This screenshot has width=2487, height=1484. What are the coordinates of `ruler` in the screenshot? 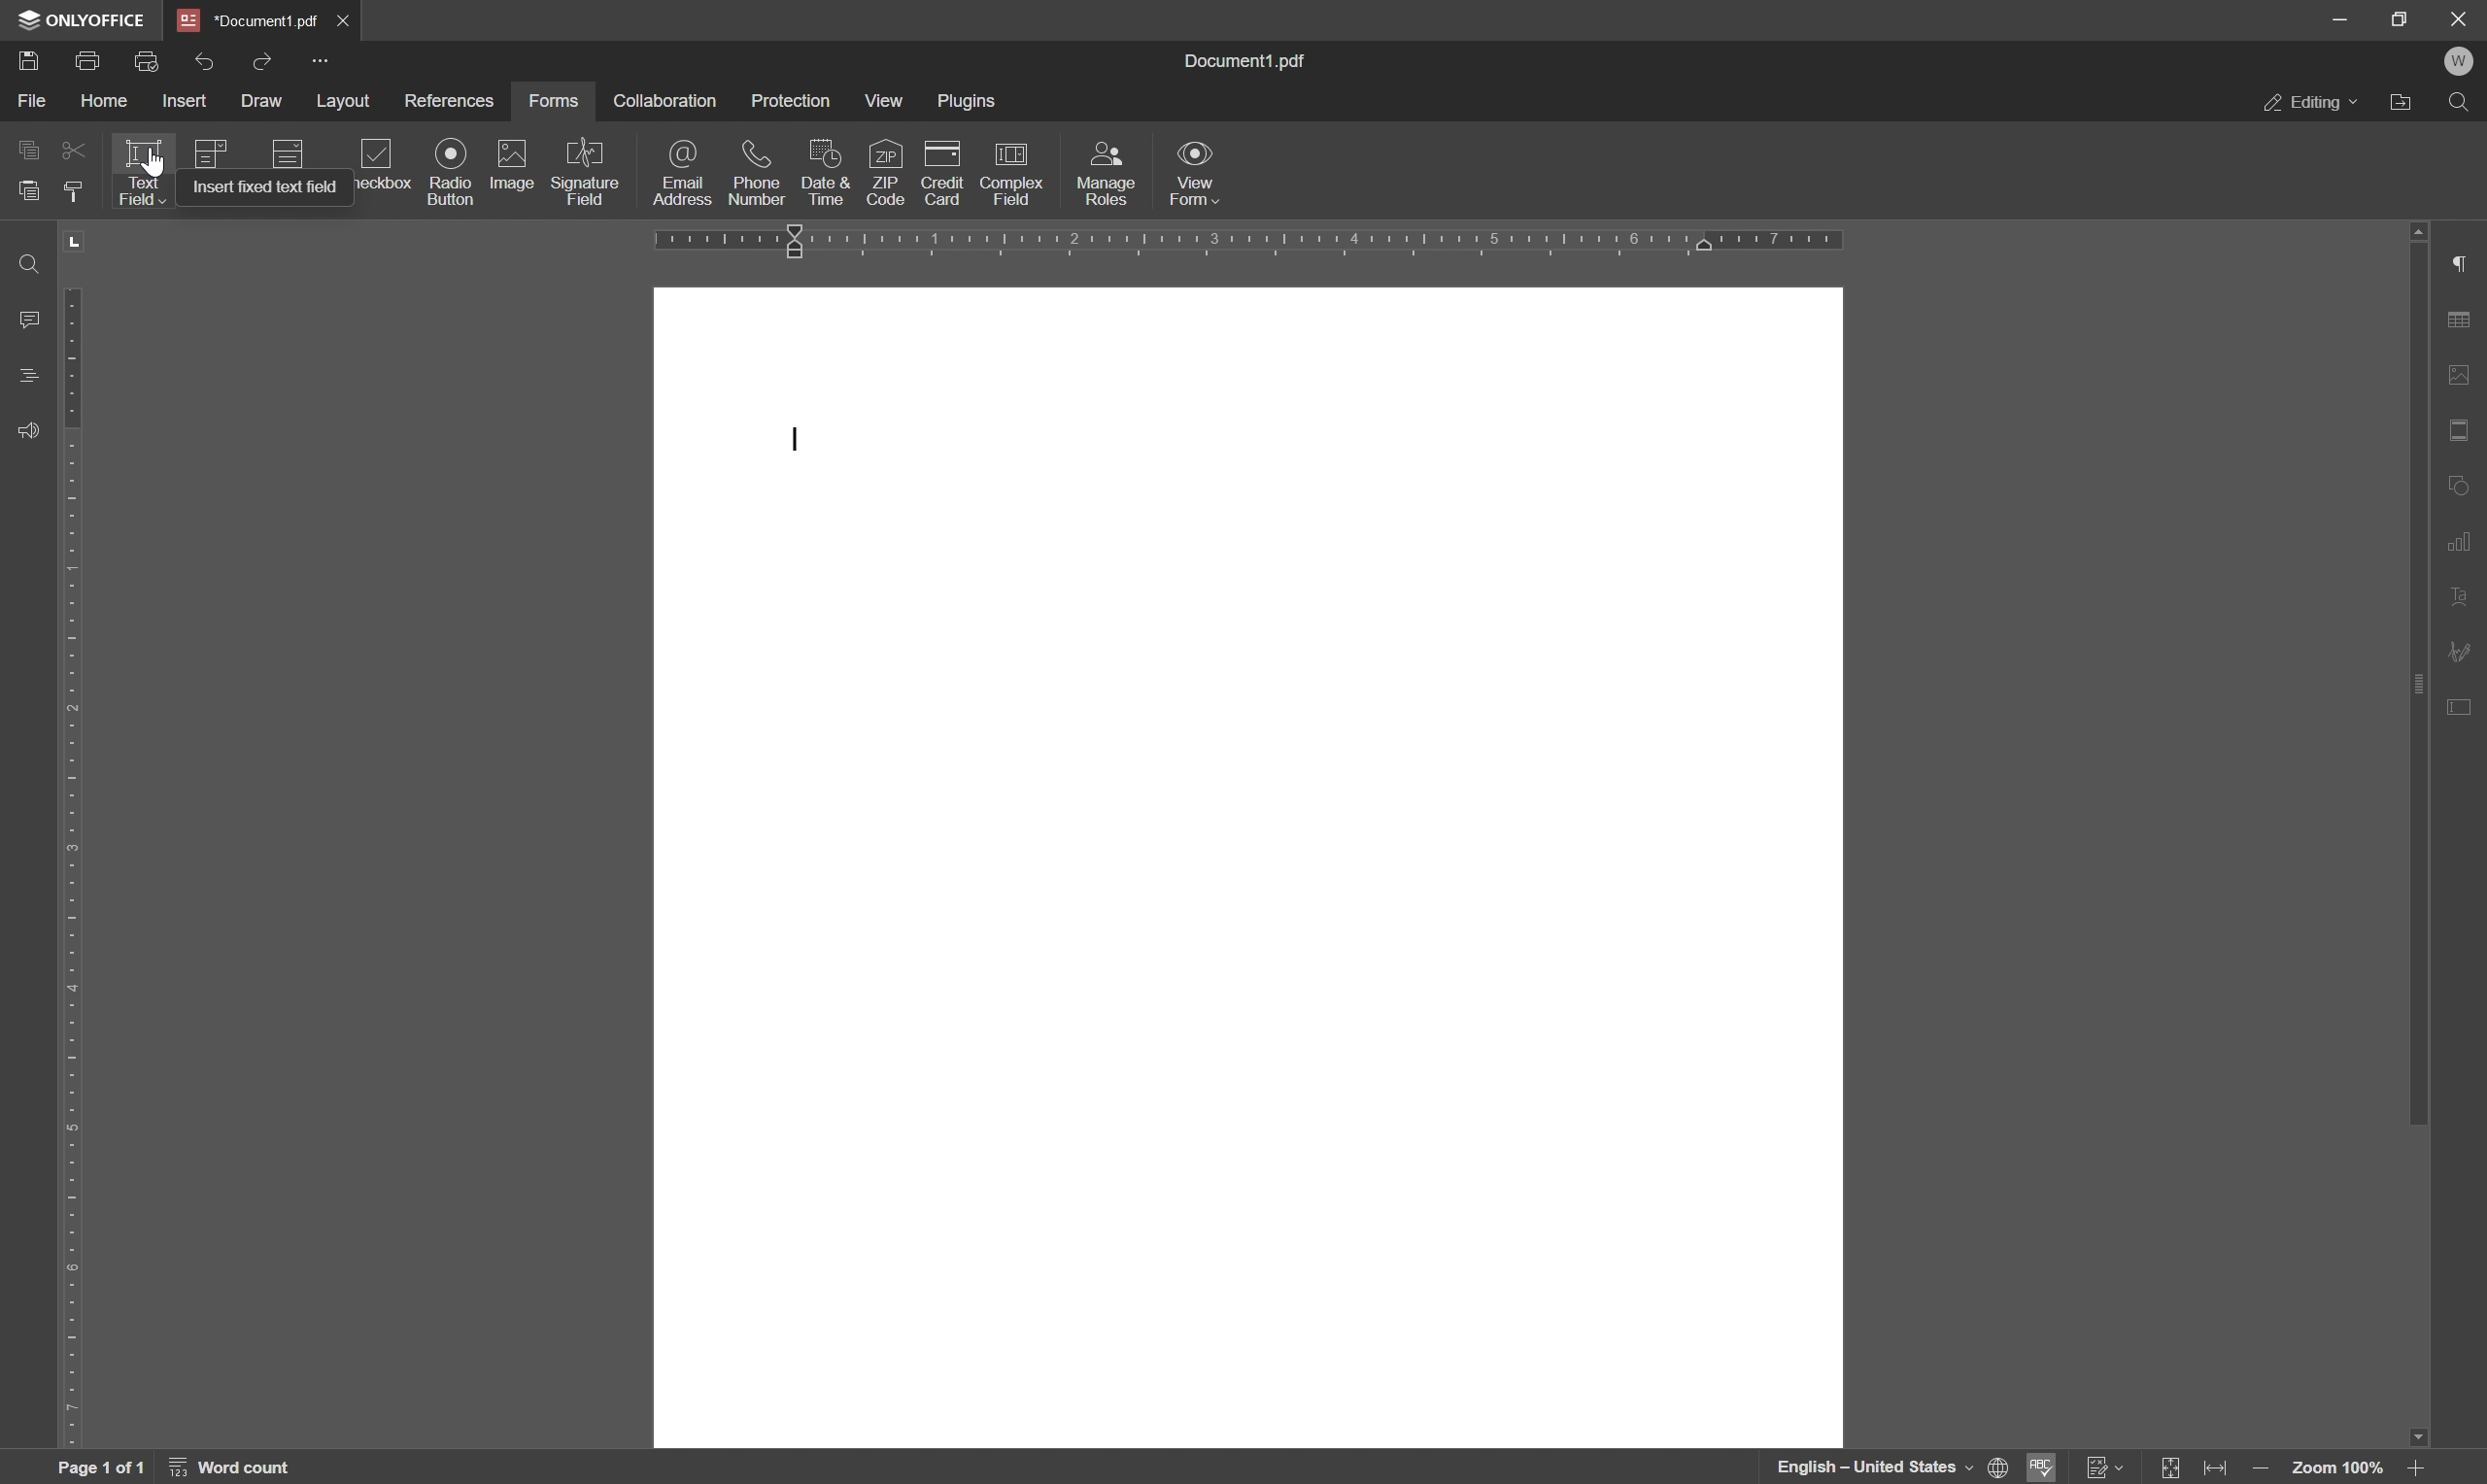 It's located at (1256, 242).